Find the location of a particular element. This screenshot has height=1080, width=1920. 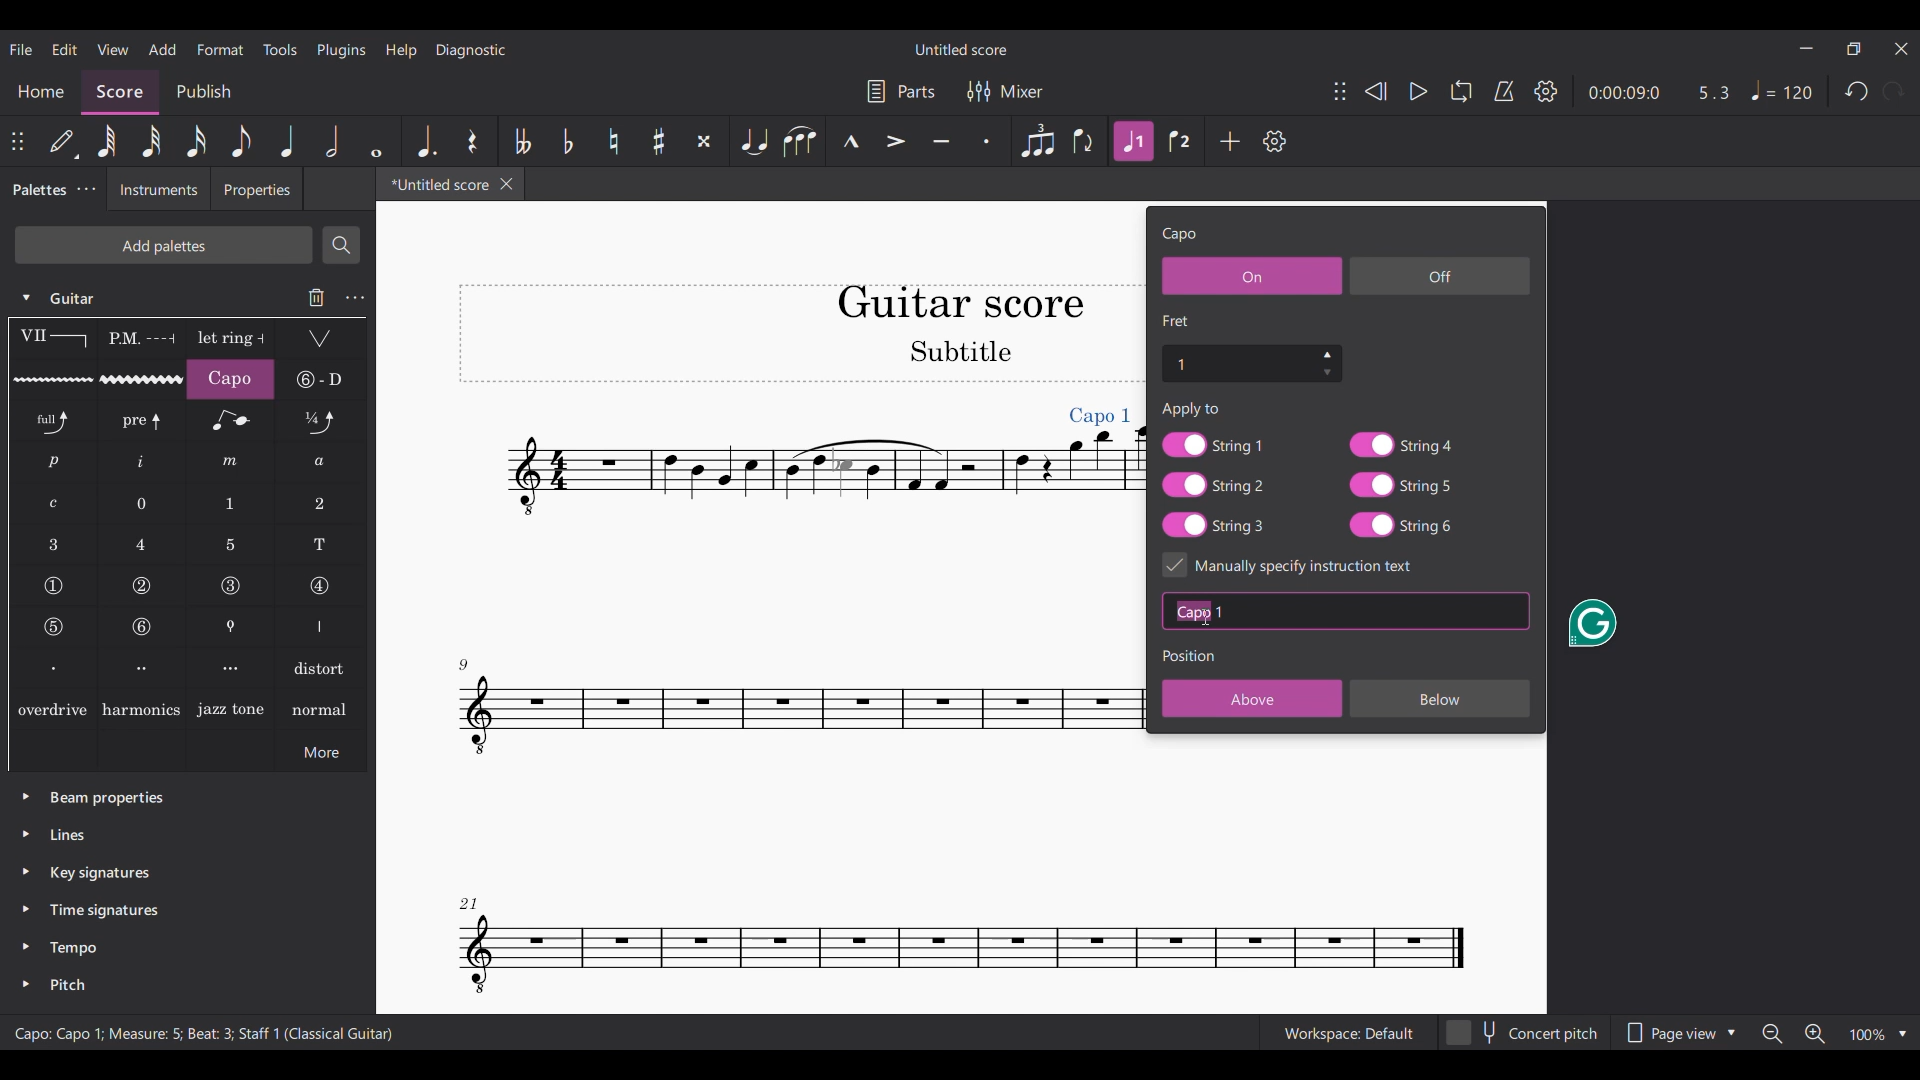

Parts settings is located at coordinates (901, 91).